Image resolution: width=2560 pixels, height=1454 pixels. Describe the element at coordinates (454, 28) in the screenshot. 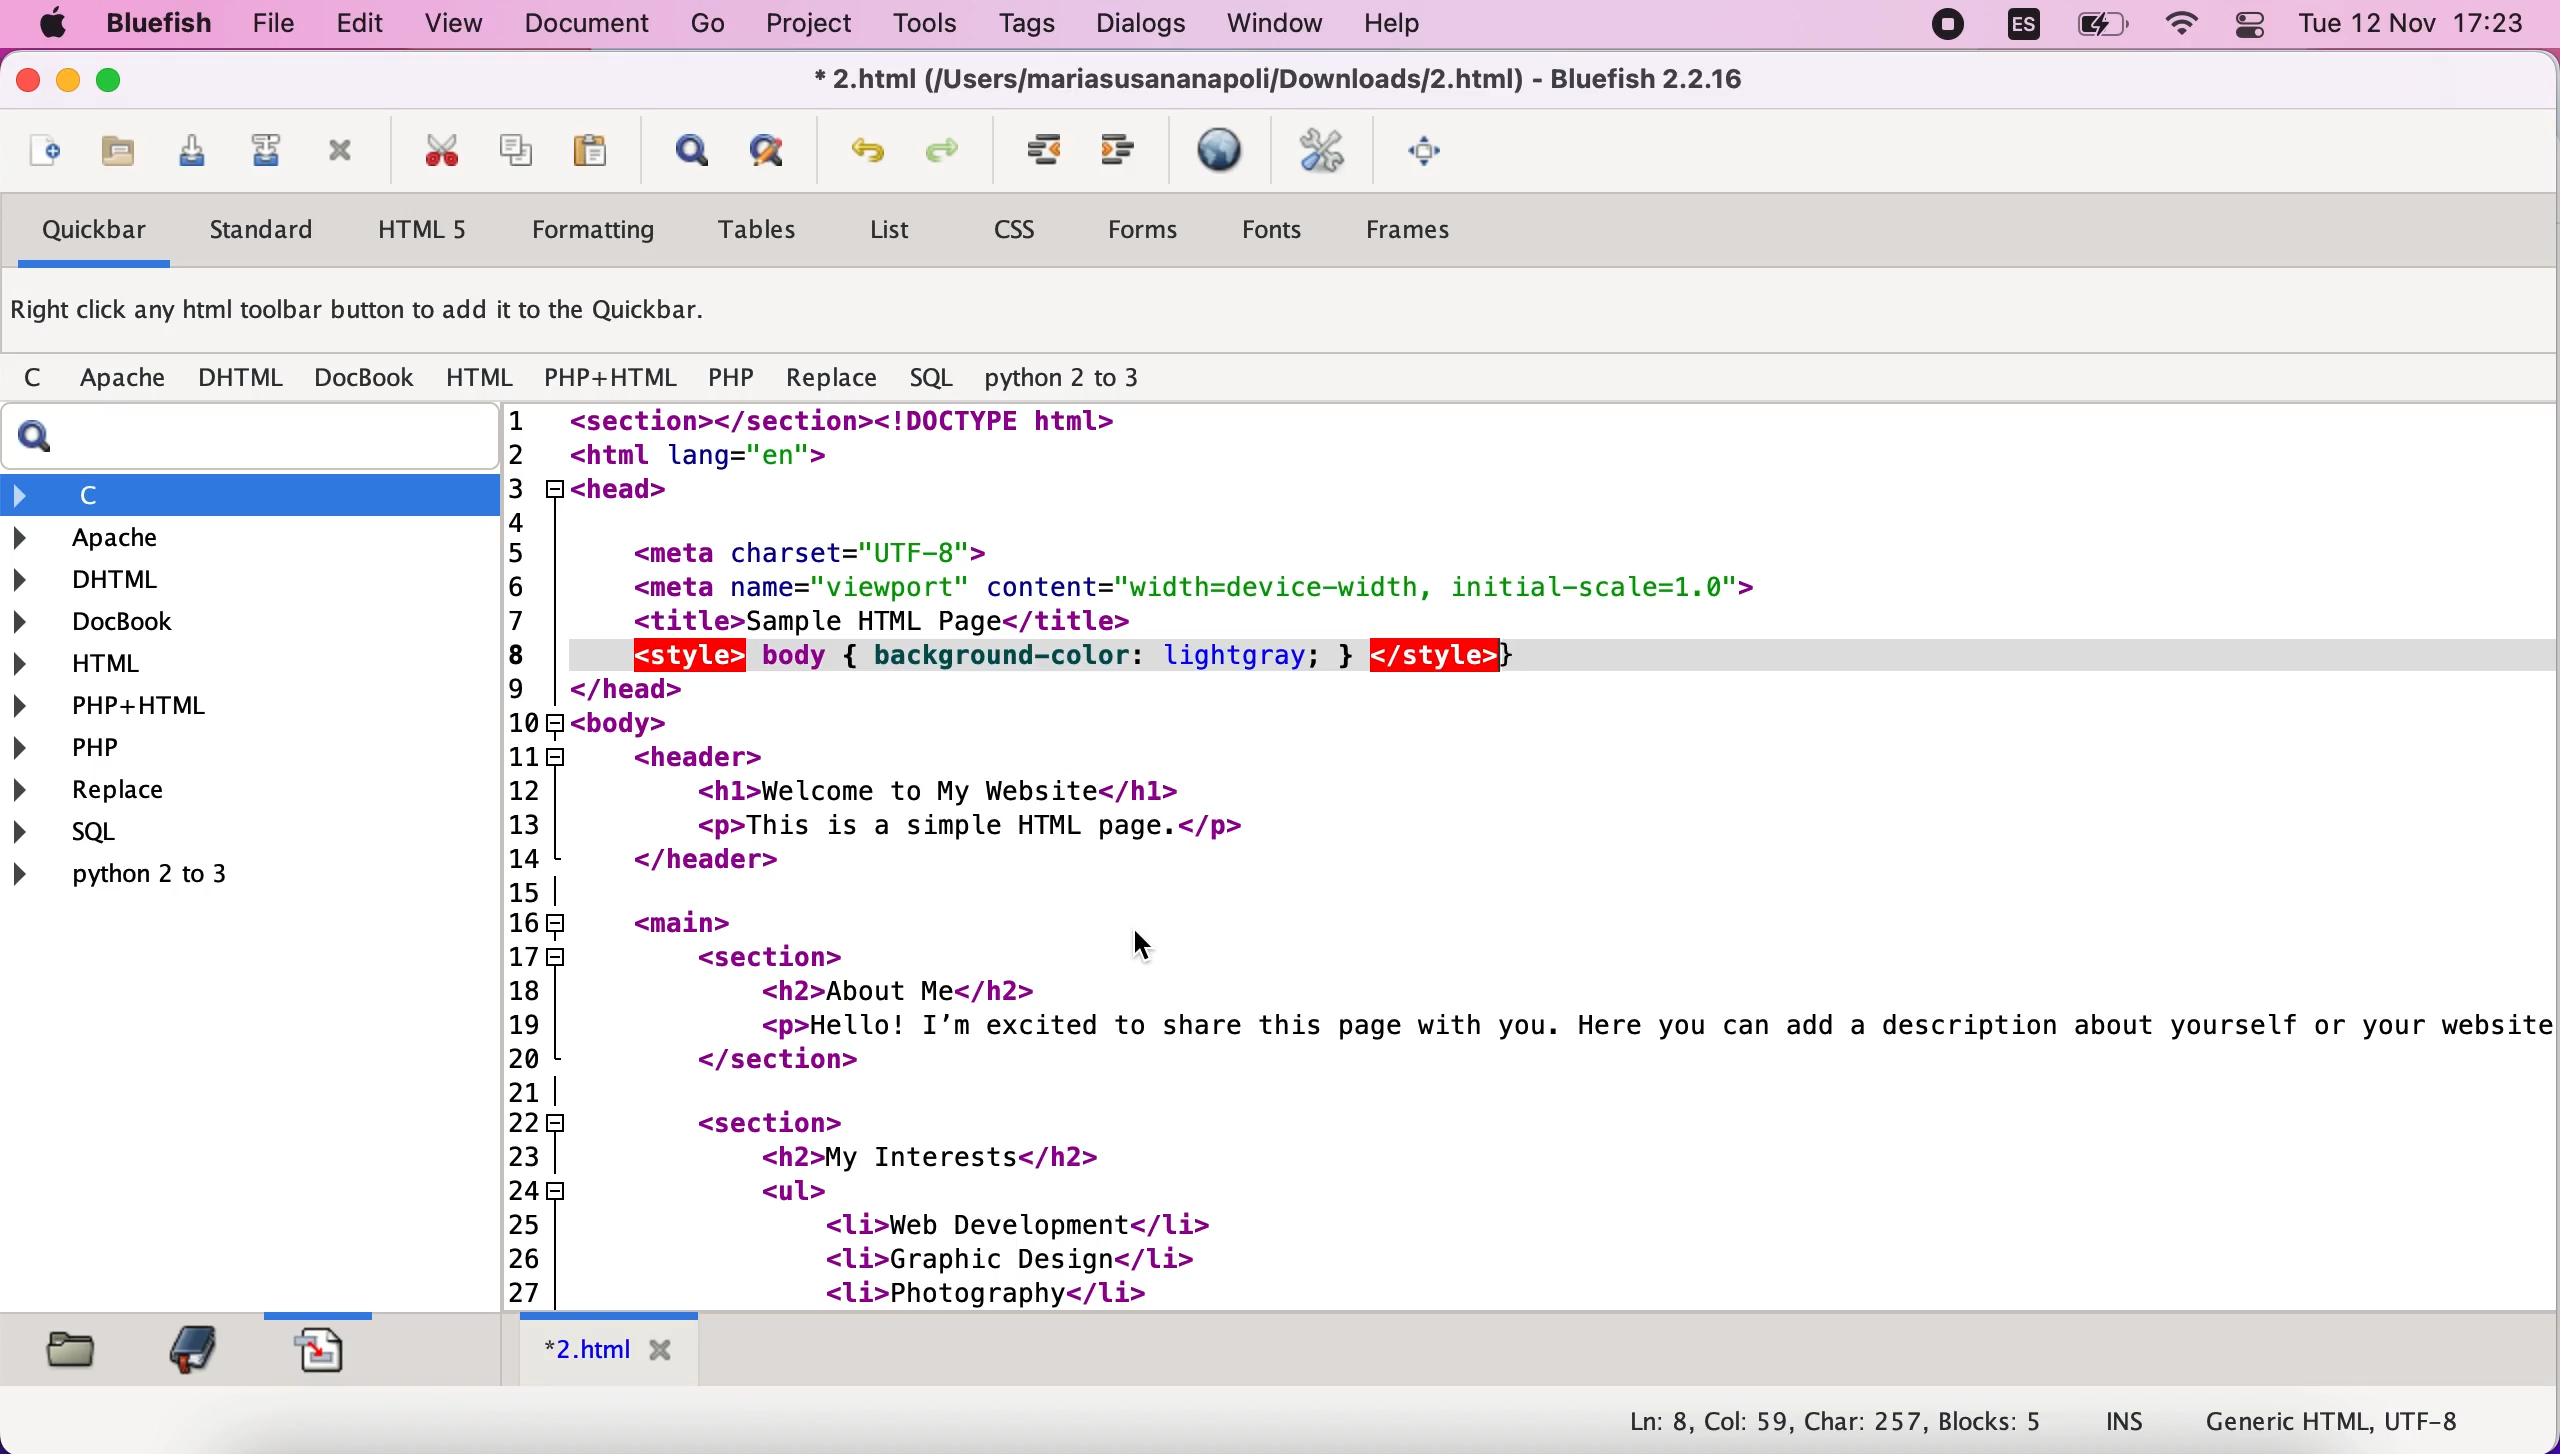

I see `view` at that location.